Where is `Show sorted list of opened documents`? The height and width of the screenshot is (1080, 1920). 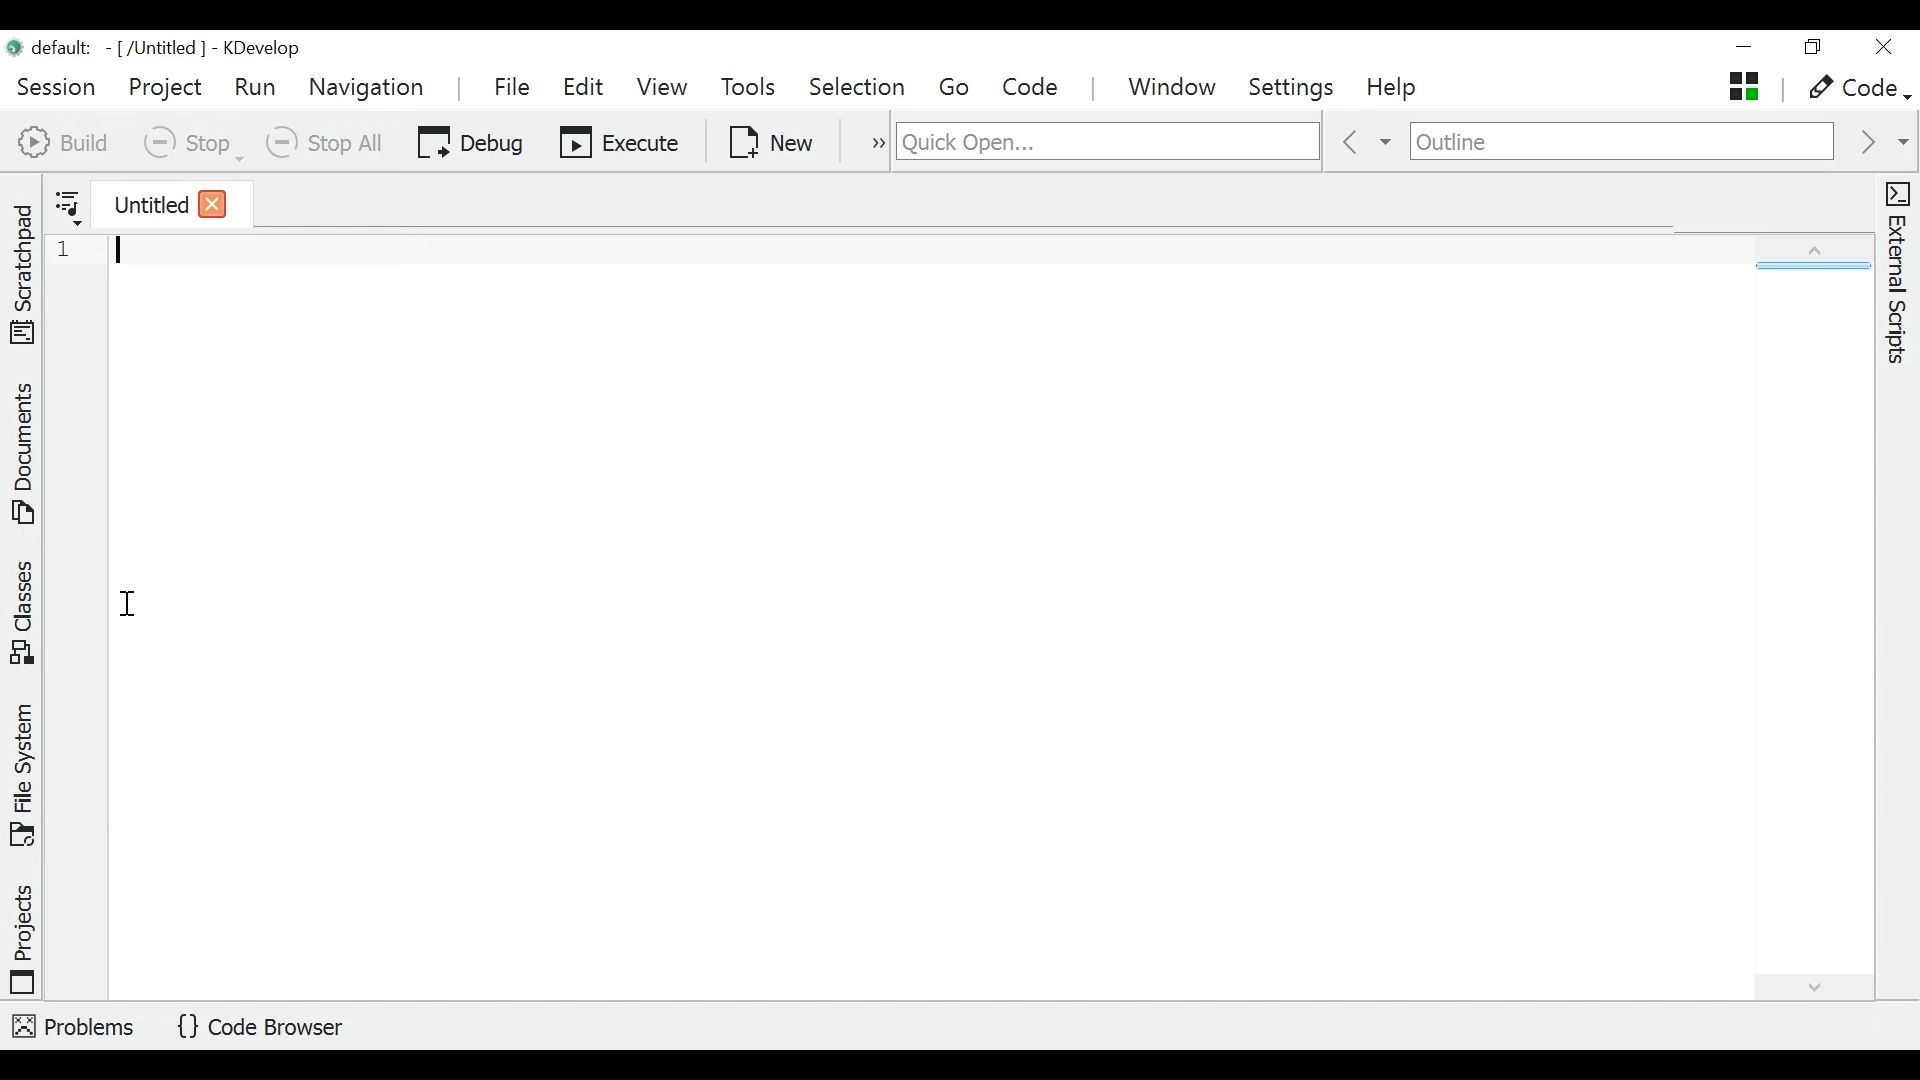
Show sorted list of opened documents is located at coordinates (68, 206).